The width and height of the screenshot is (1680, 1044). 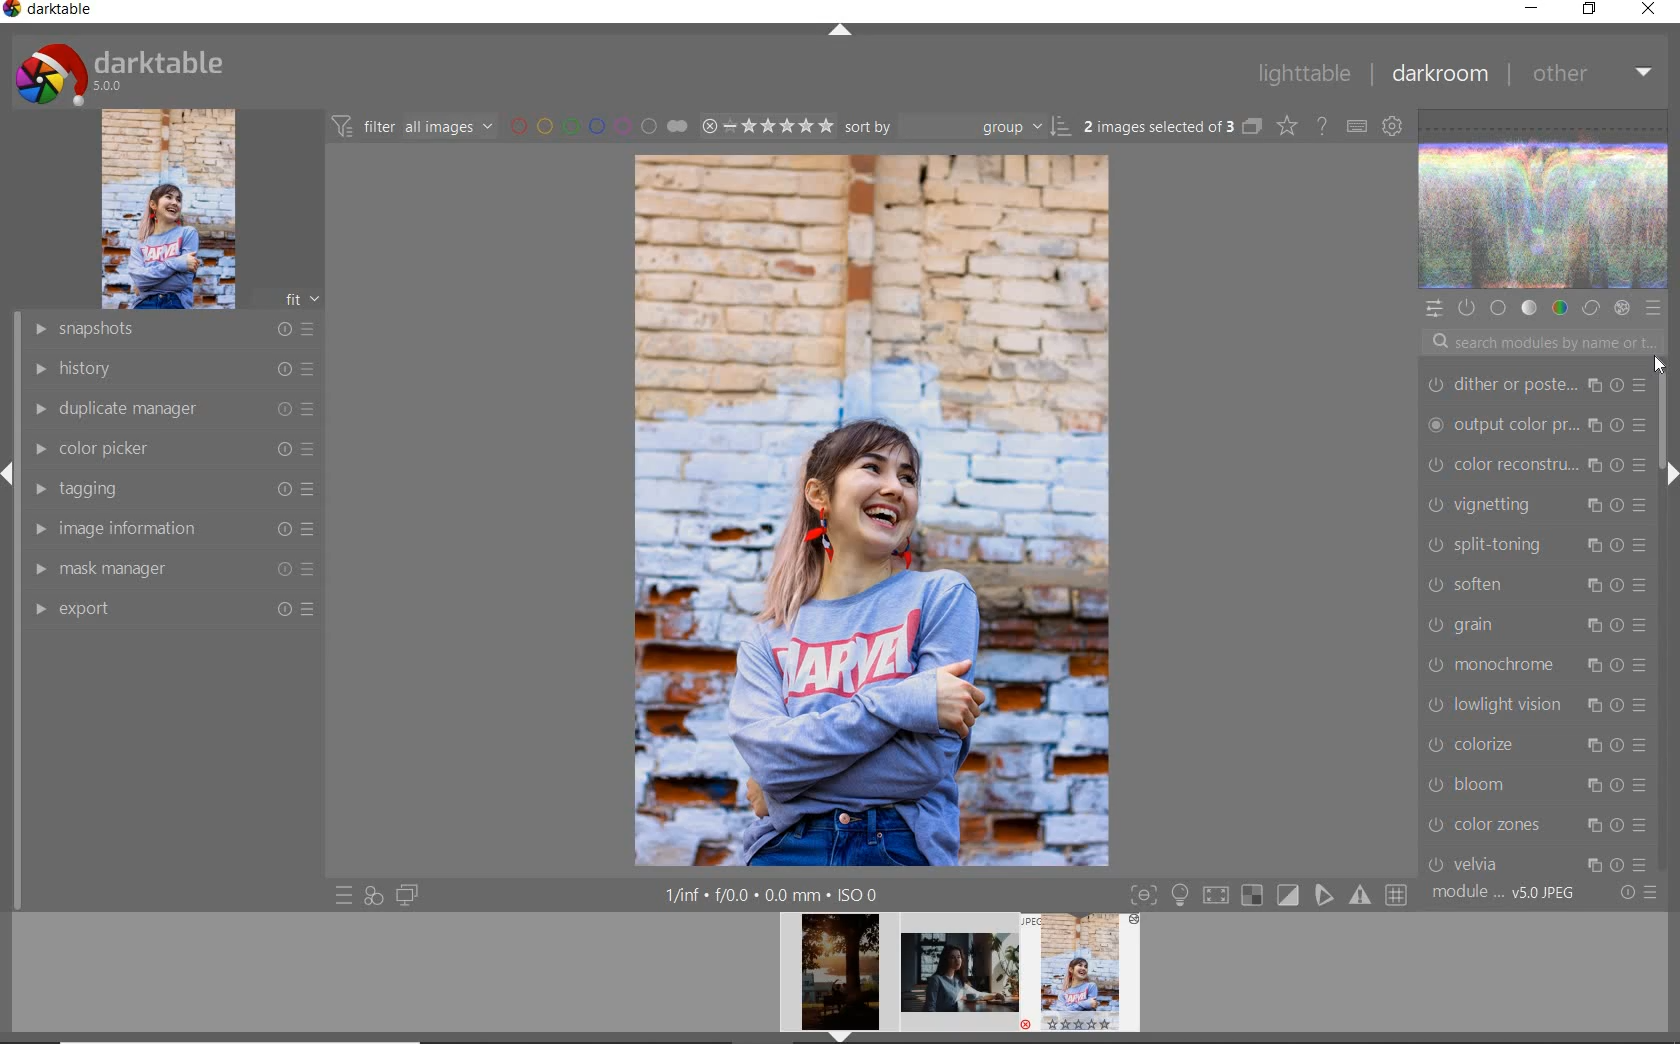 What do you see at coordinates (1530, 309) in the screenshot?
I see `tone` at bounding box center [1530, 309].